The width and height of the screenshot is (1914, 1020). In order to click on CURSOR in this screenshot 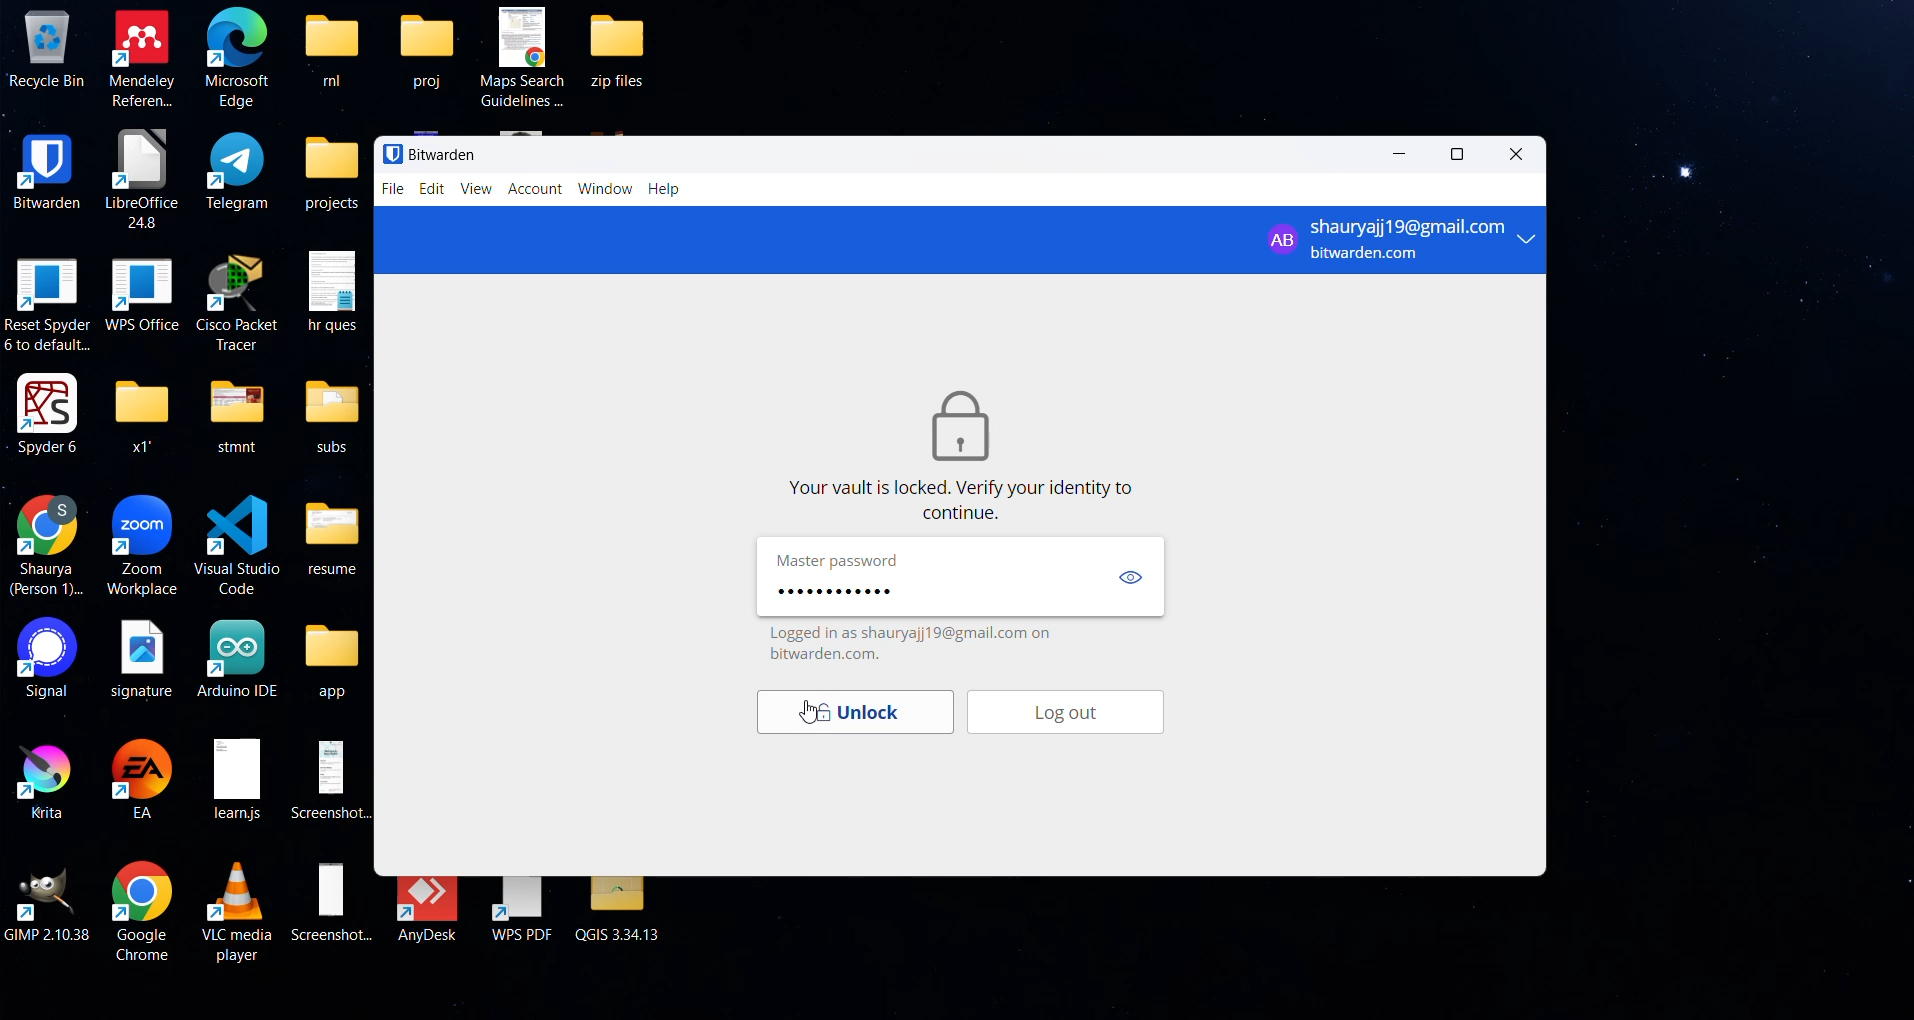, I will do `click(807, 716)`.